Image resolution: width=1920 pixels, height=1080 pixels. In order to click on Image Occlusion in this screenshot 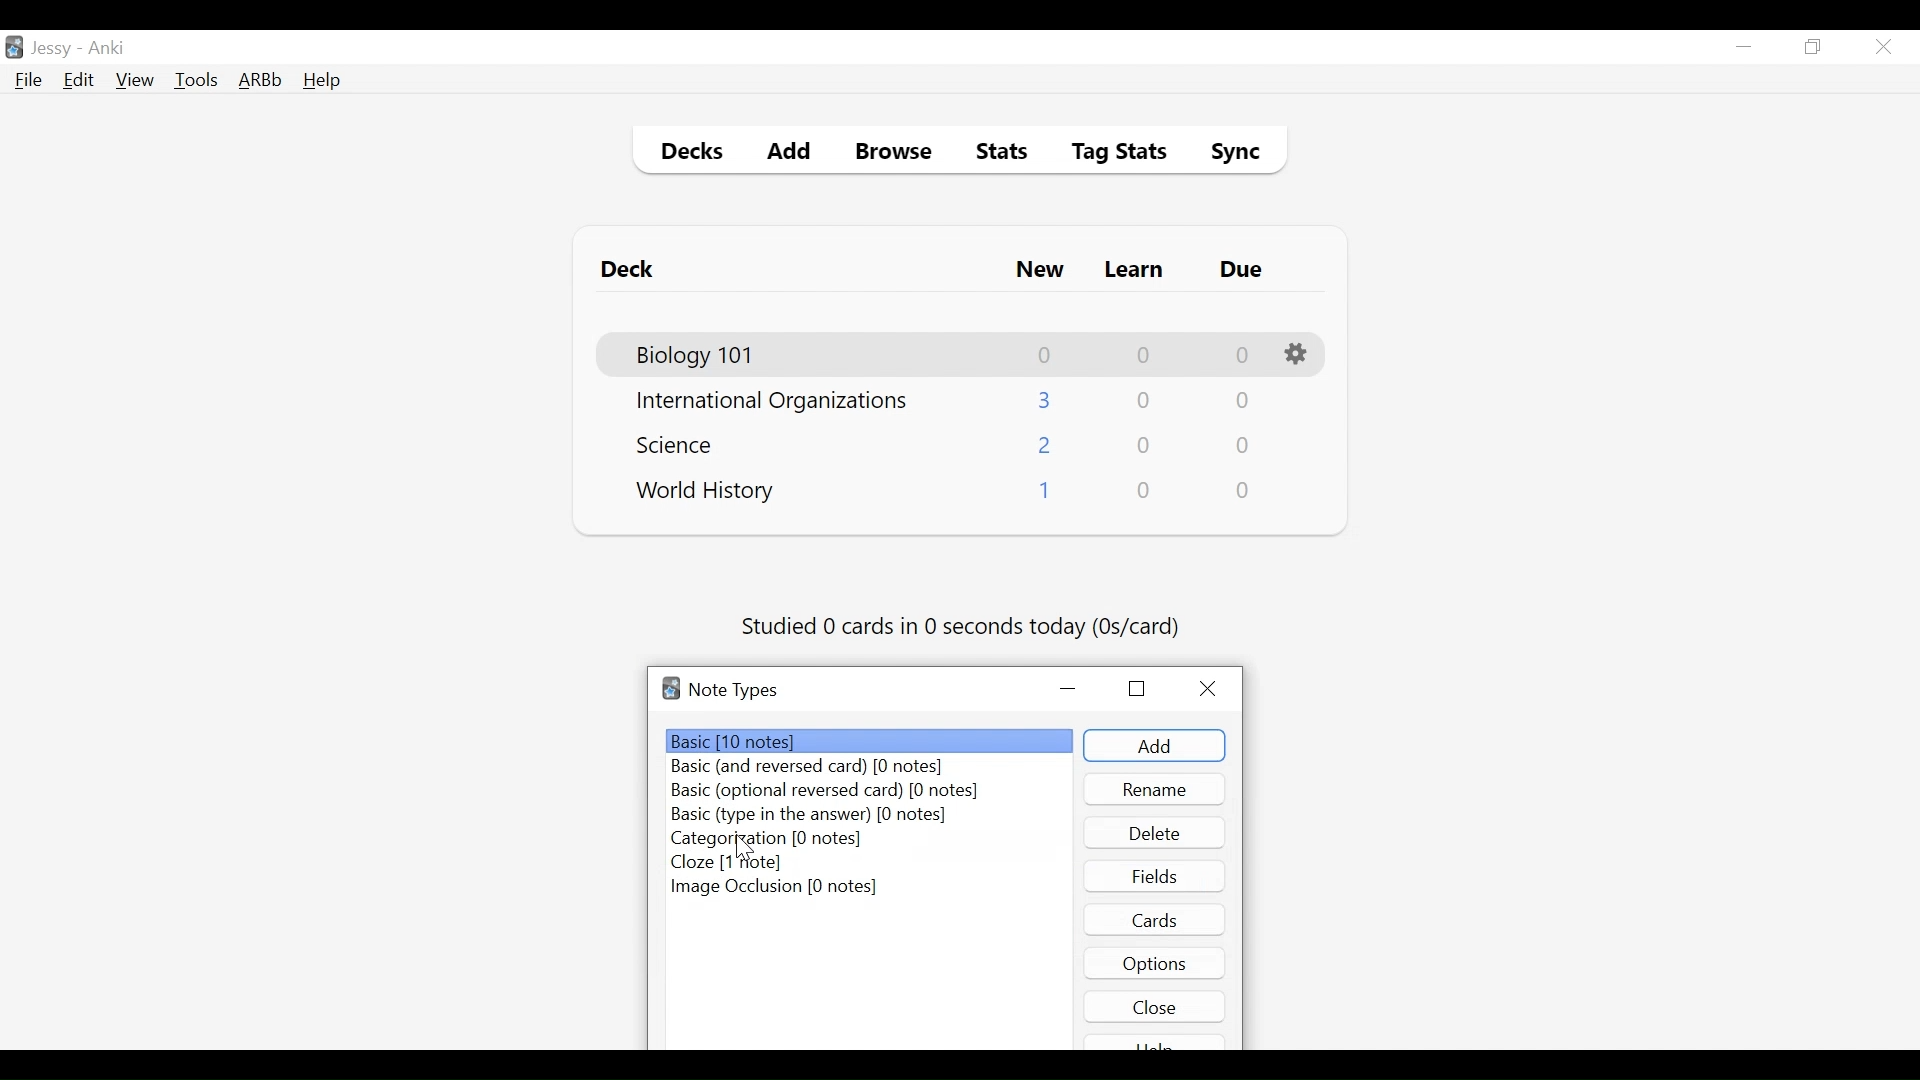, I will do `click(777, 887)`.